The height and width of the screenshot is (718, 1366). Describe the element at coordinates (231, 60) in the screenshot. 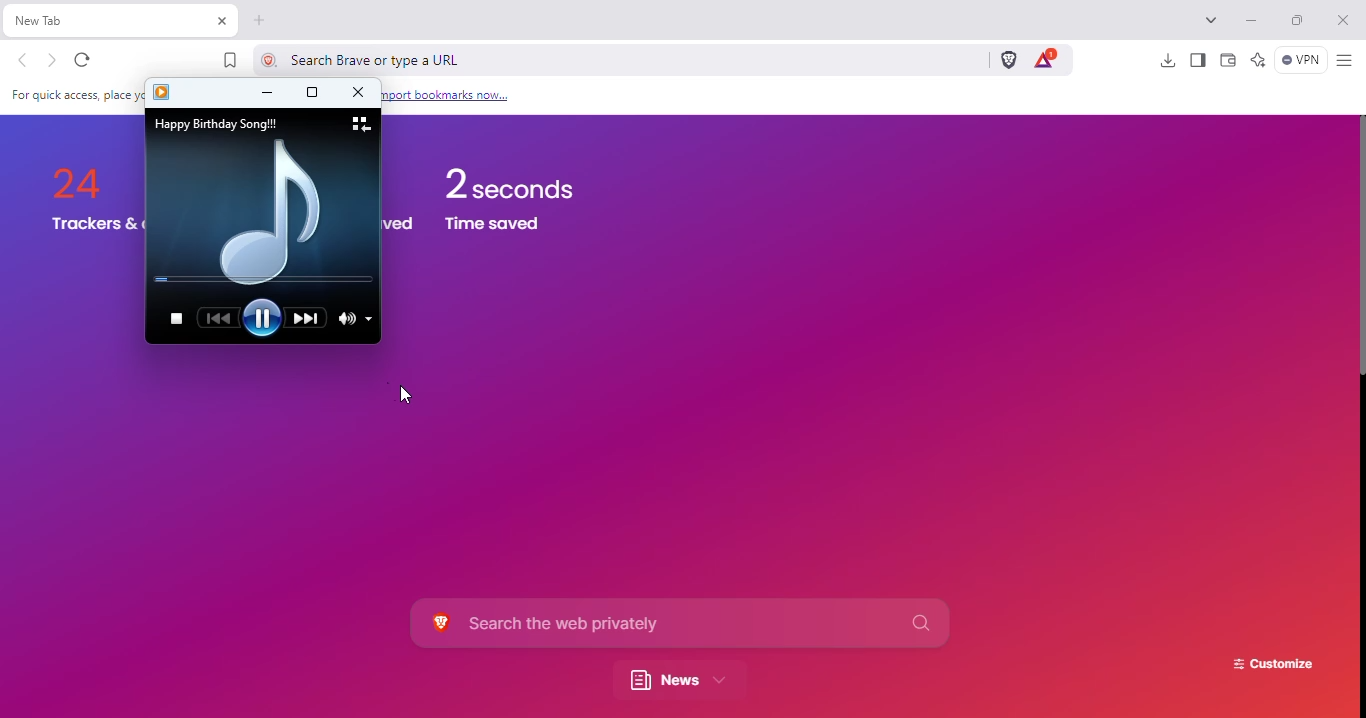

I see `bookmark this tab` at that location.